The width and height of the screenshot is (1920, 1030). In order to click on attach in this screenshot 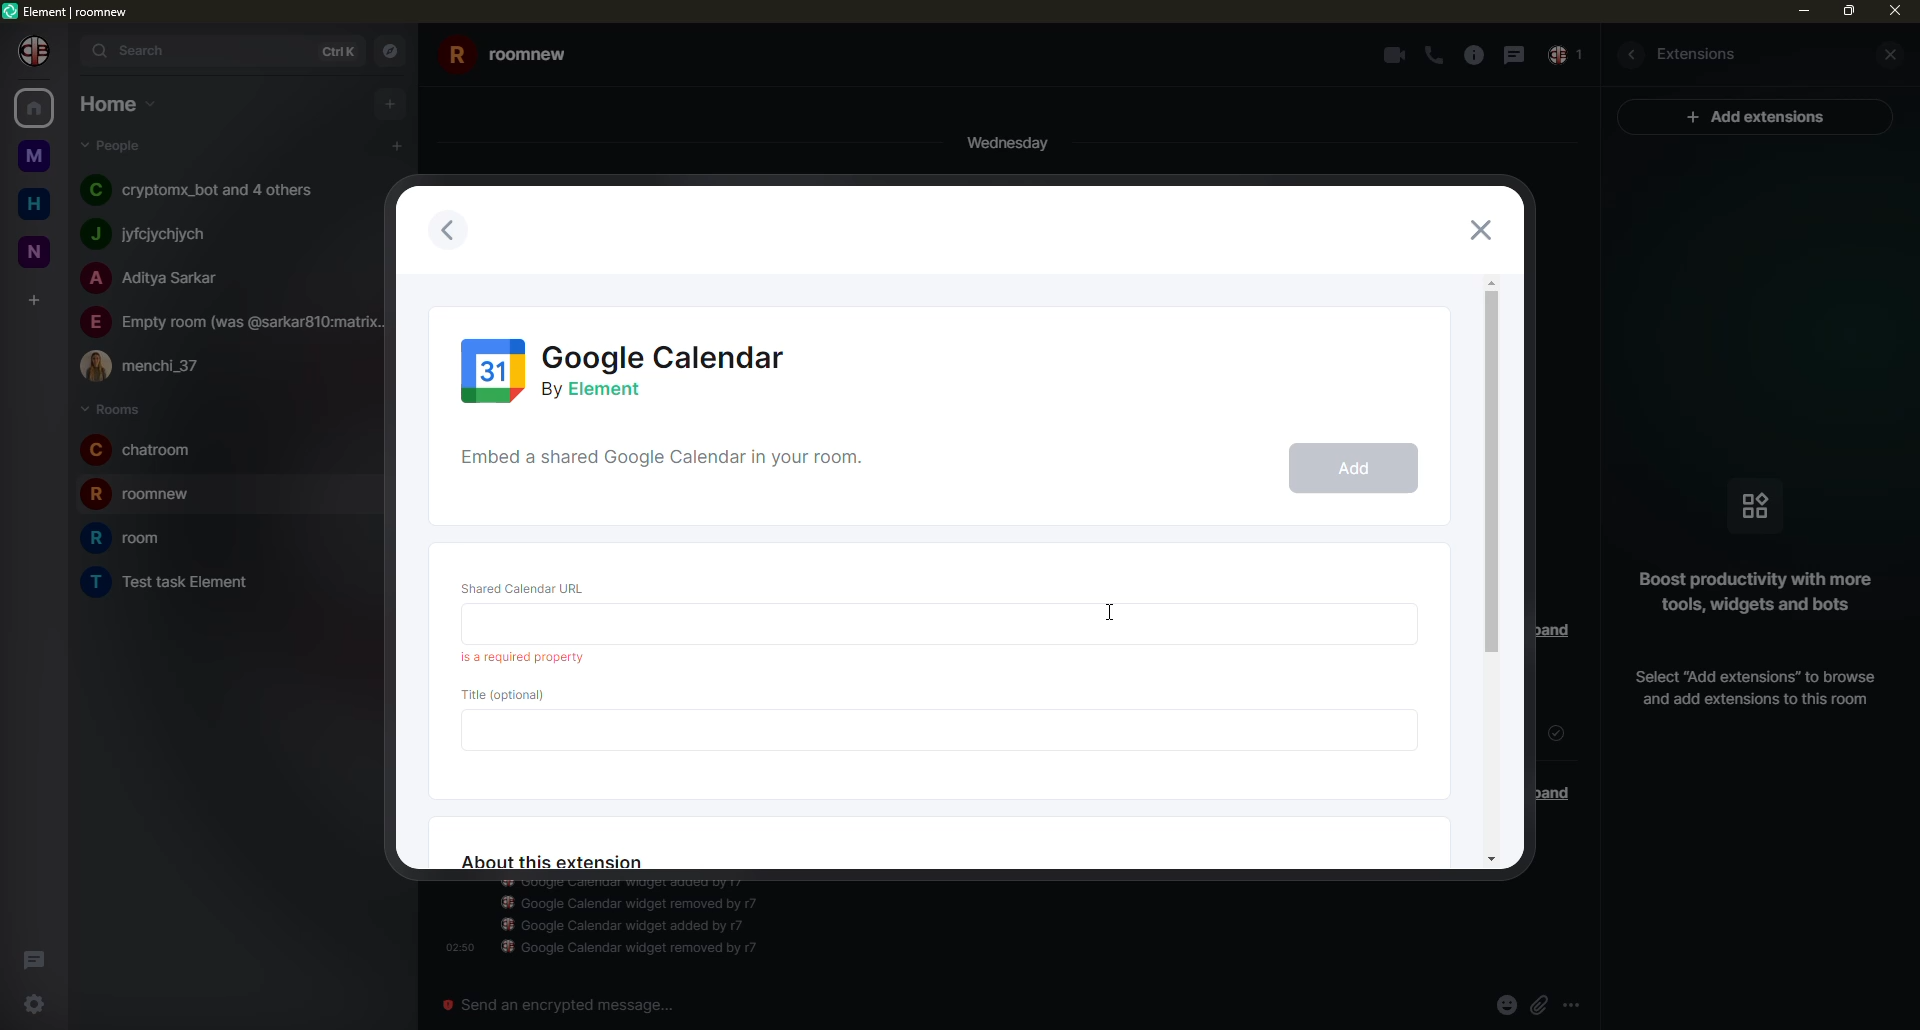, I will do `click(1537, 1003)`.